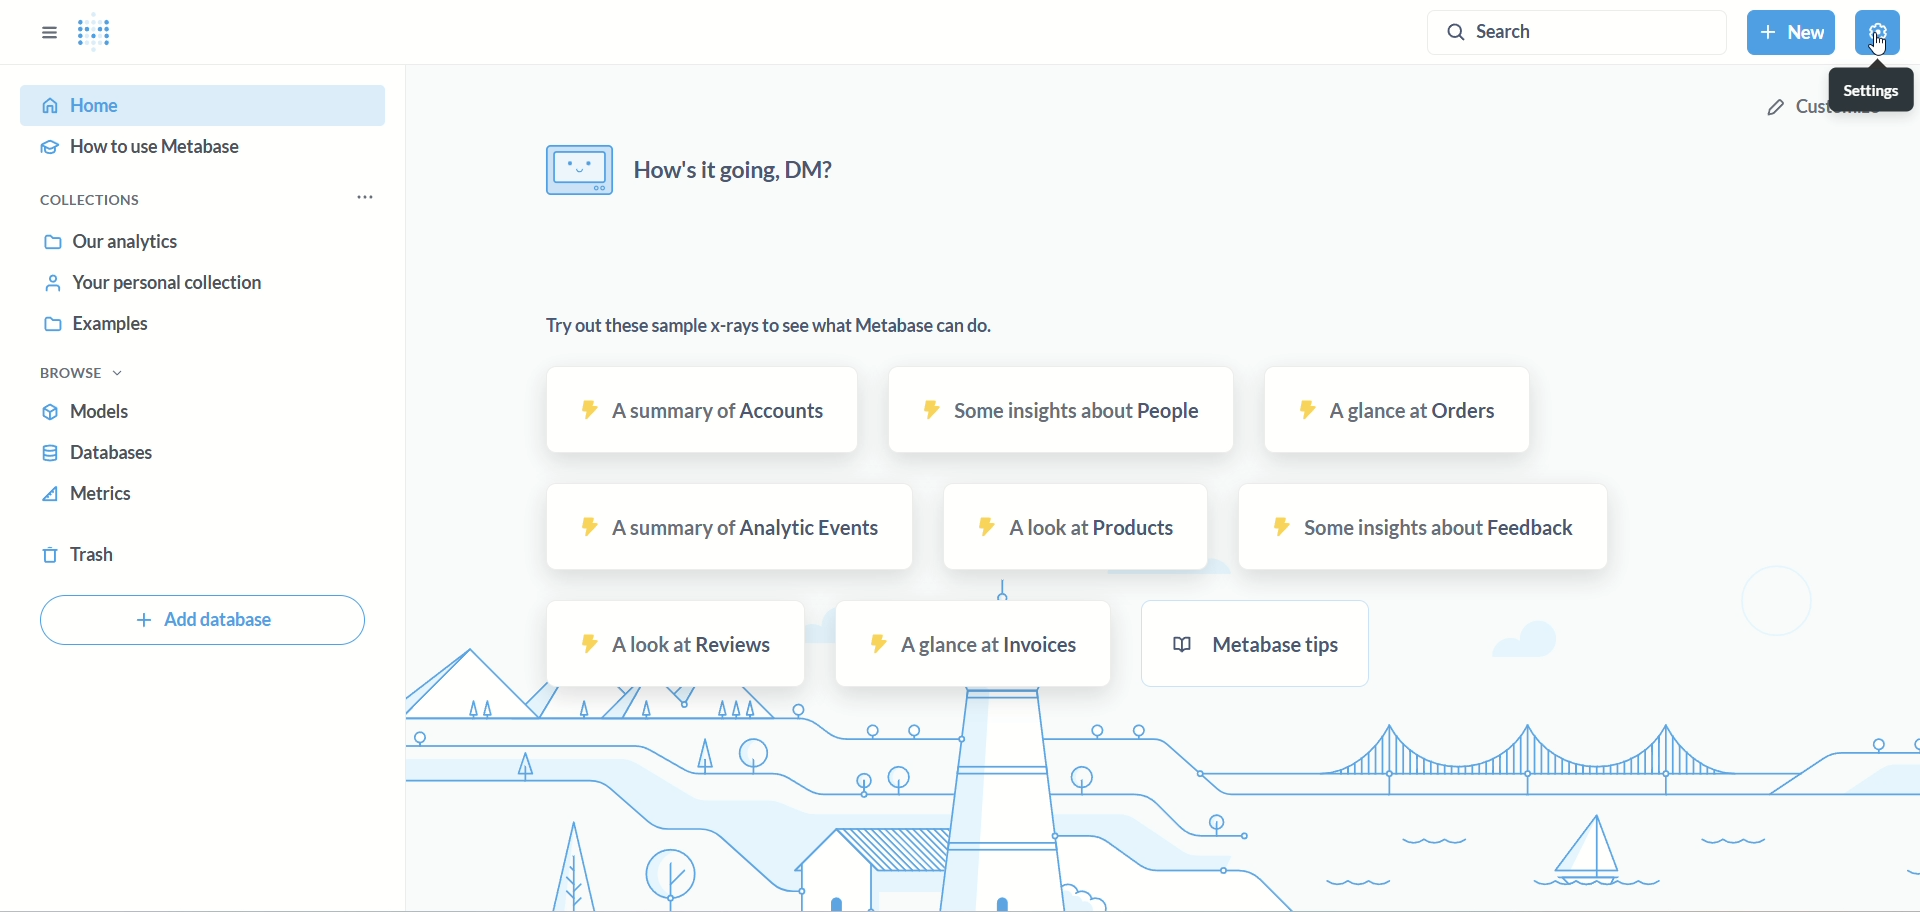  Describe the element at coordinates (1804, 109) in the screenshot. I see `customize` at that location.